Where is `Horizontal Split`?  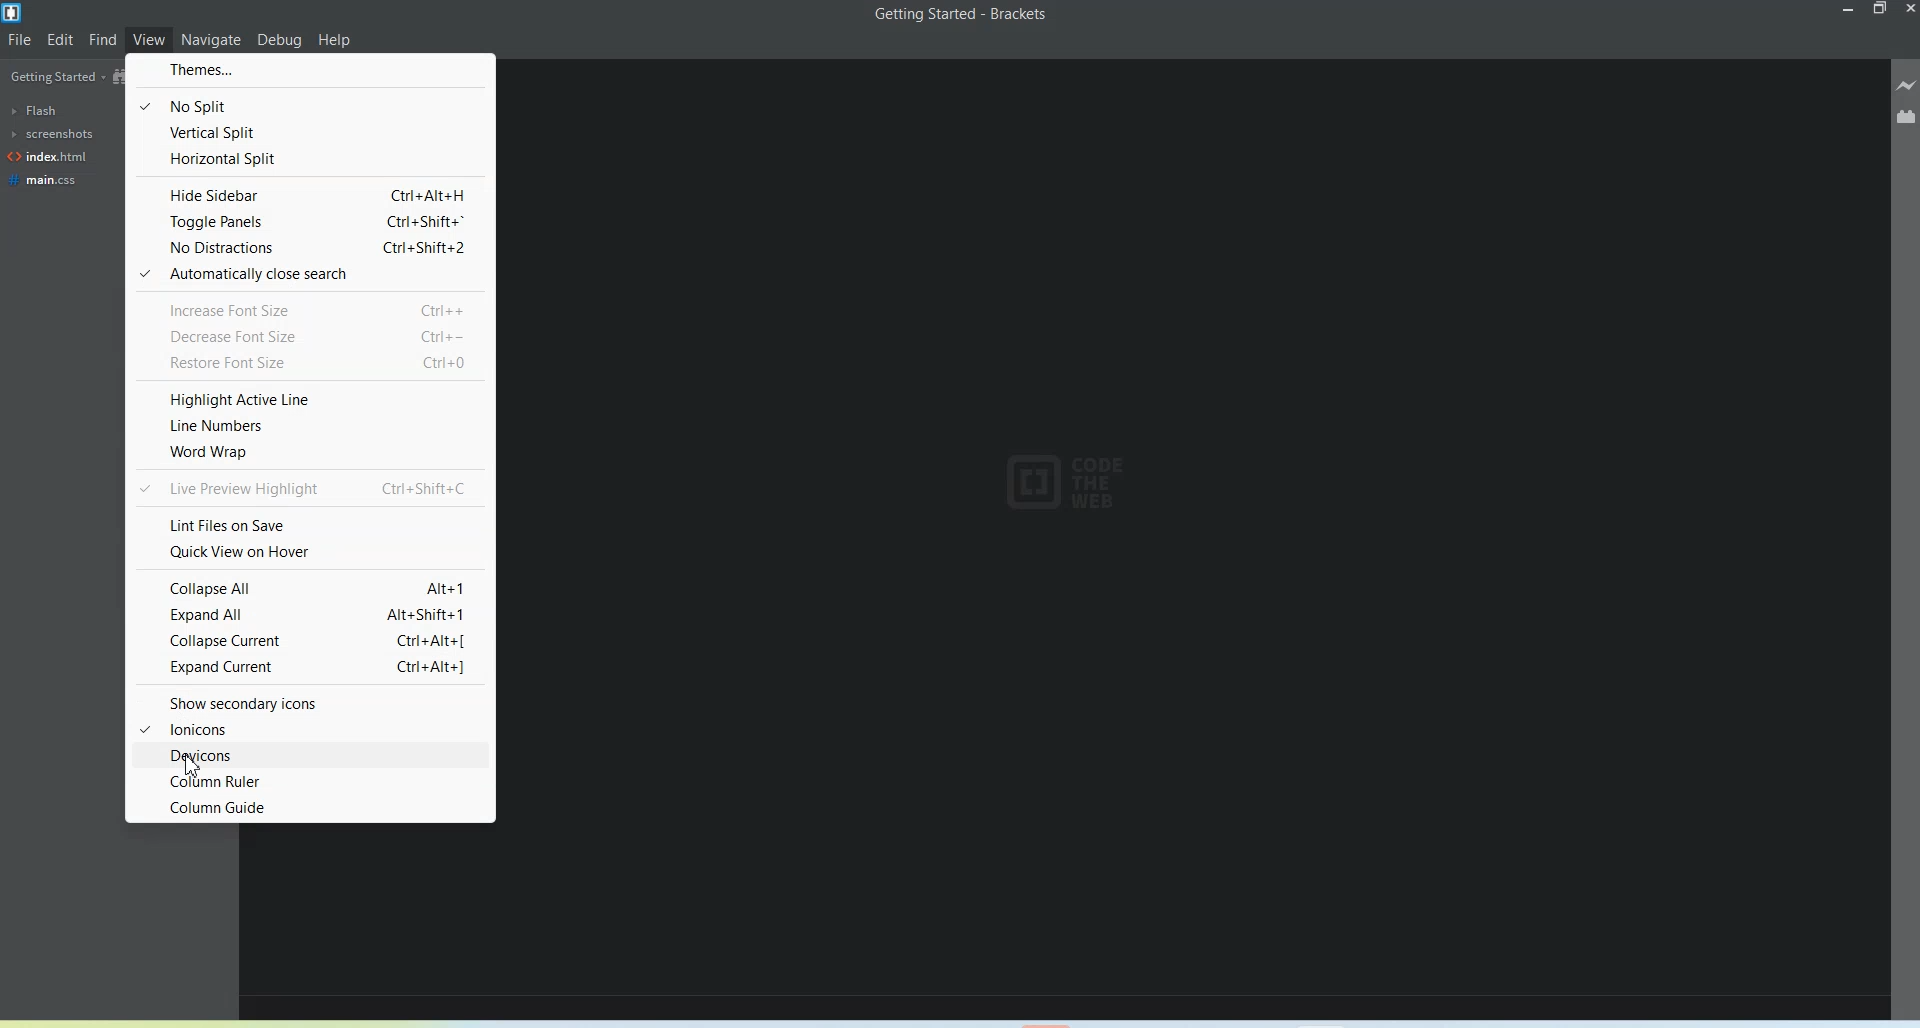 Horizontal Split is located at coordinates (309, 159).